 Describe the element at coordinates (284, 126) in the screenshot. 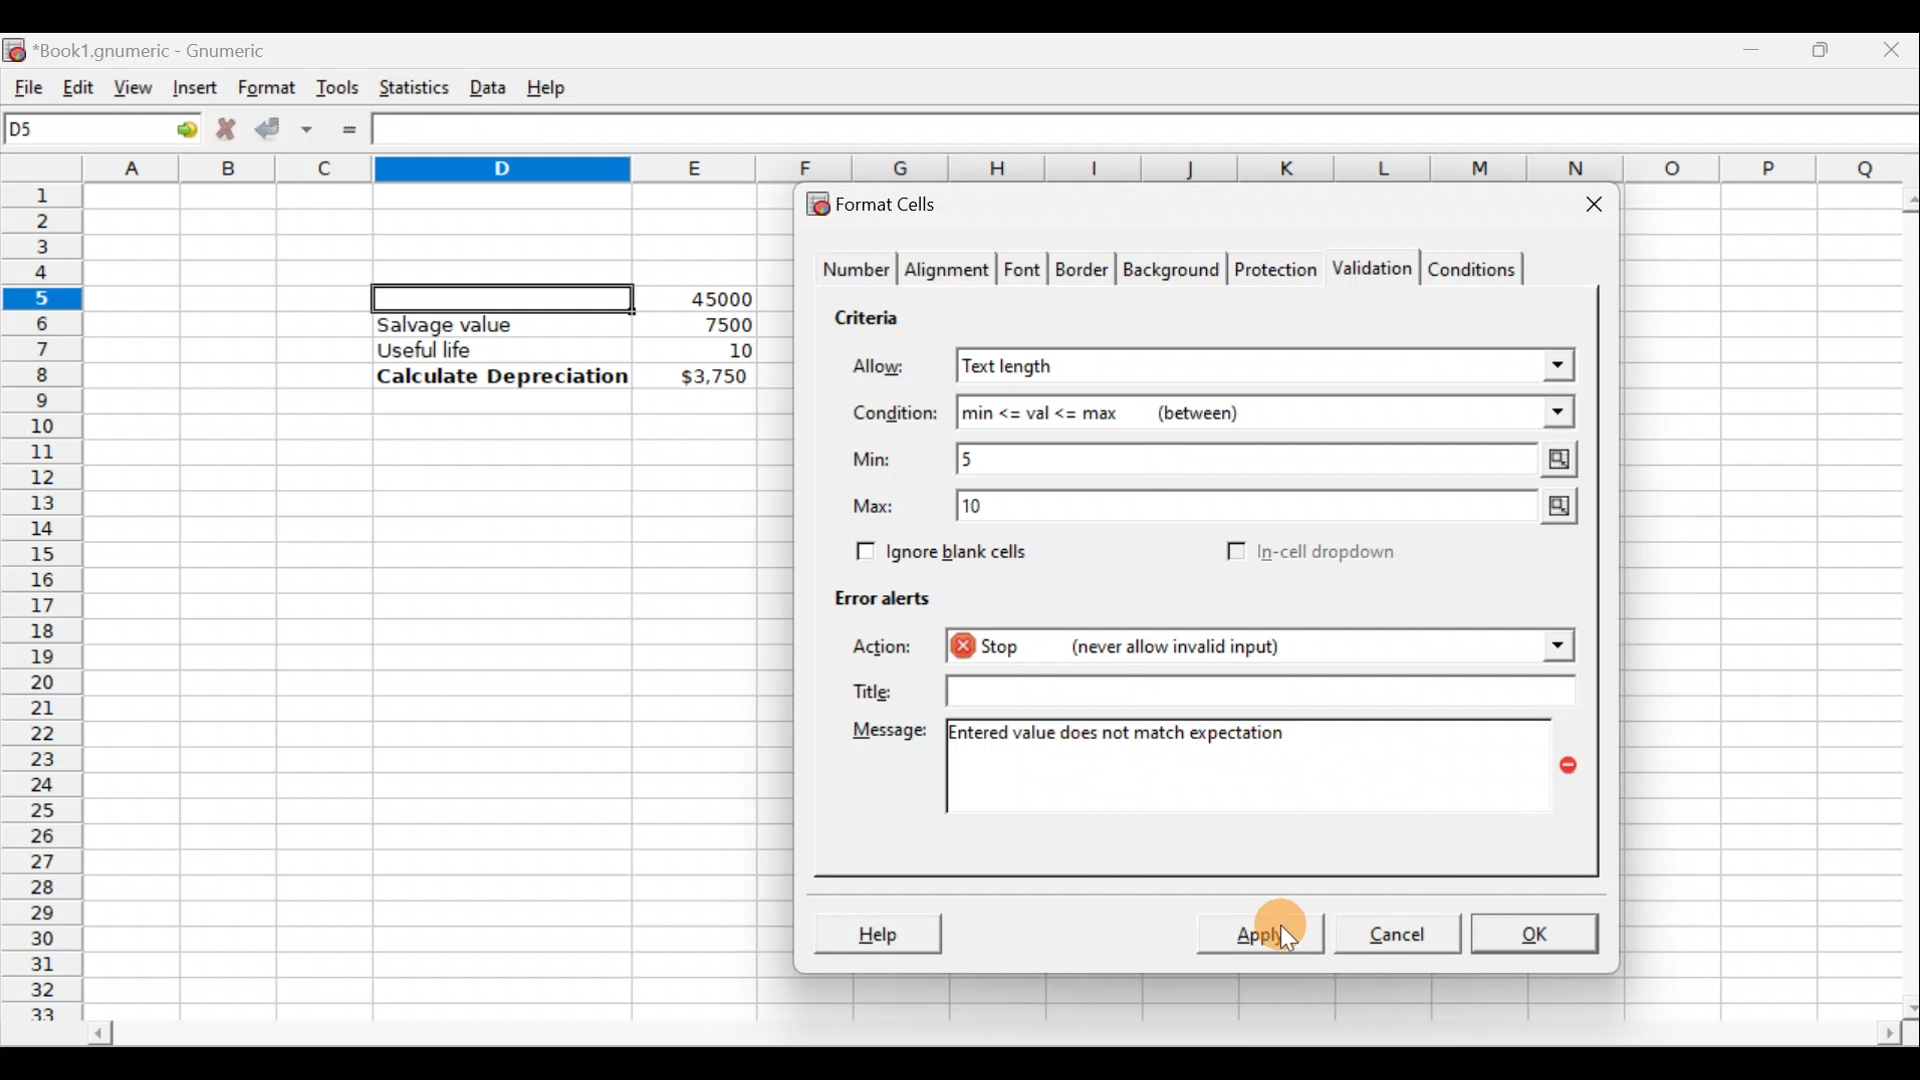

I see `Accept change` at that location.